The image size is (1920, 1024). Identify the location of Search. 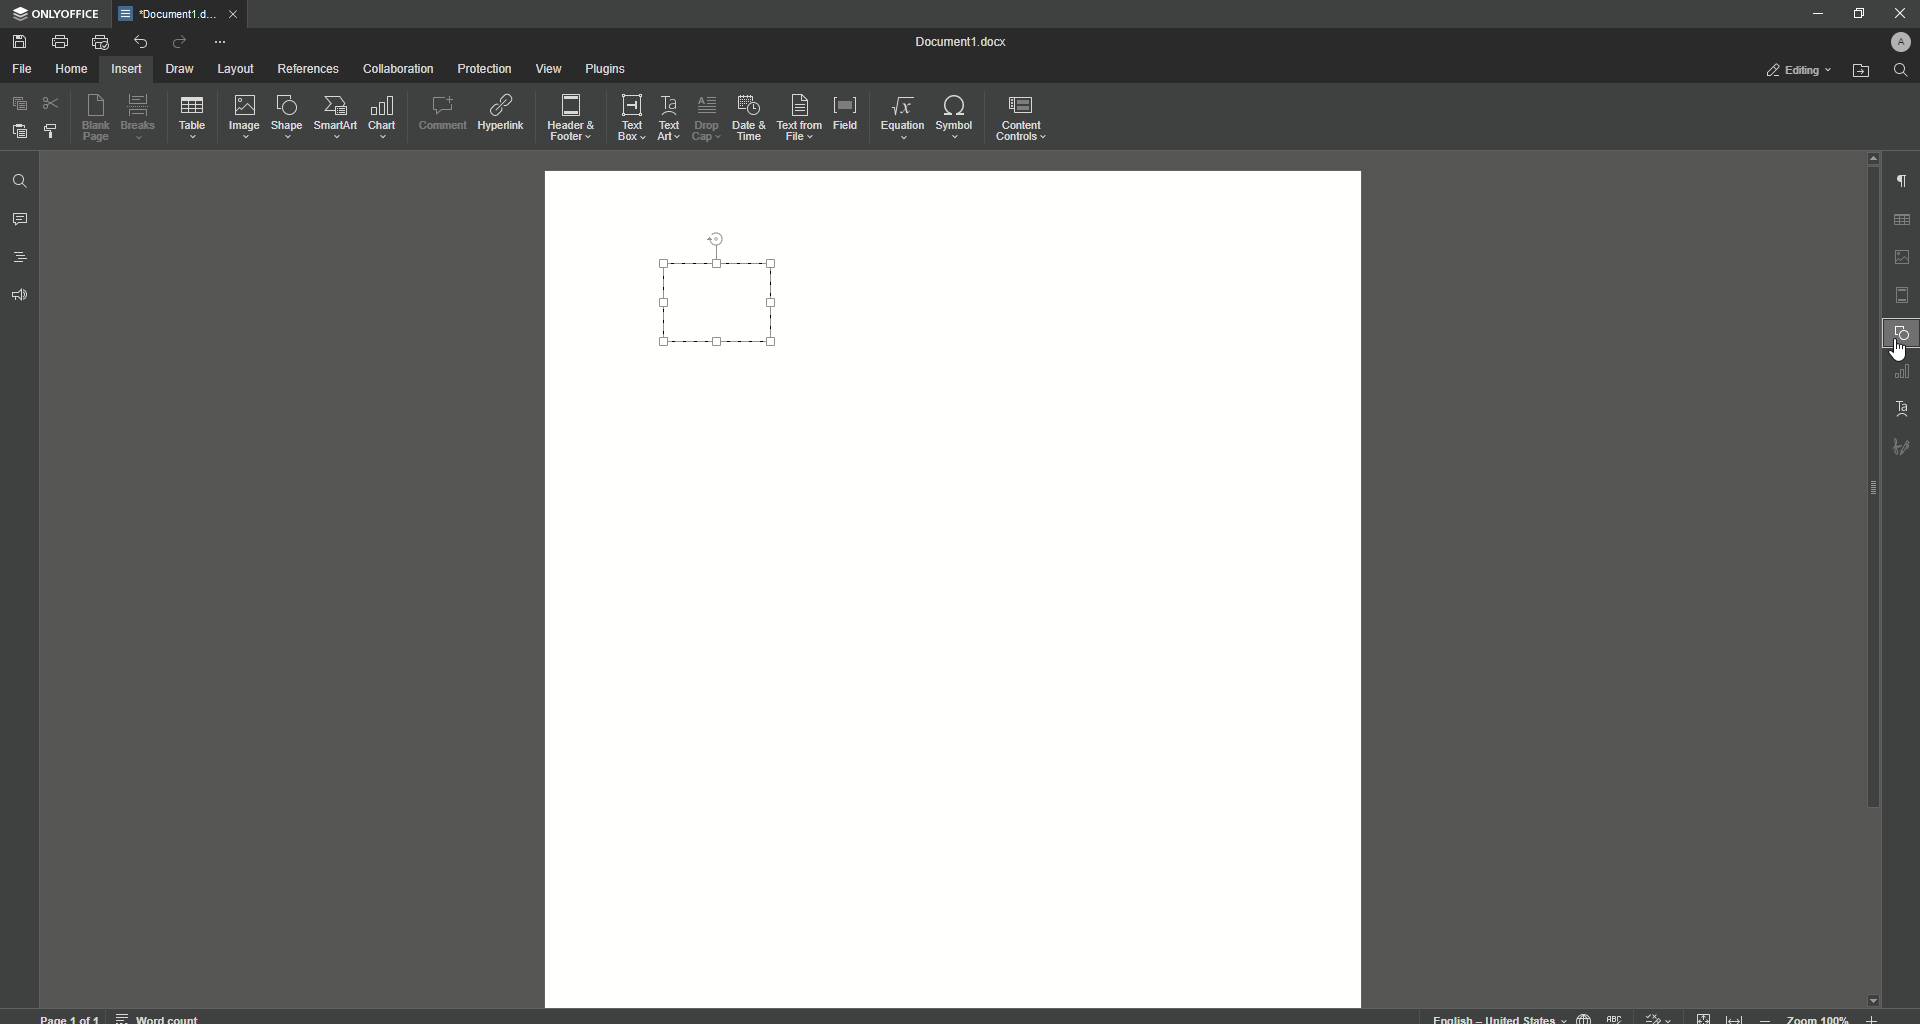
(1901, 71).